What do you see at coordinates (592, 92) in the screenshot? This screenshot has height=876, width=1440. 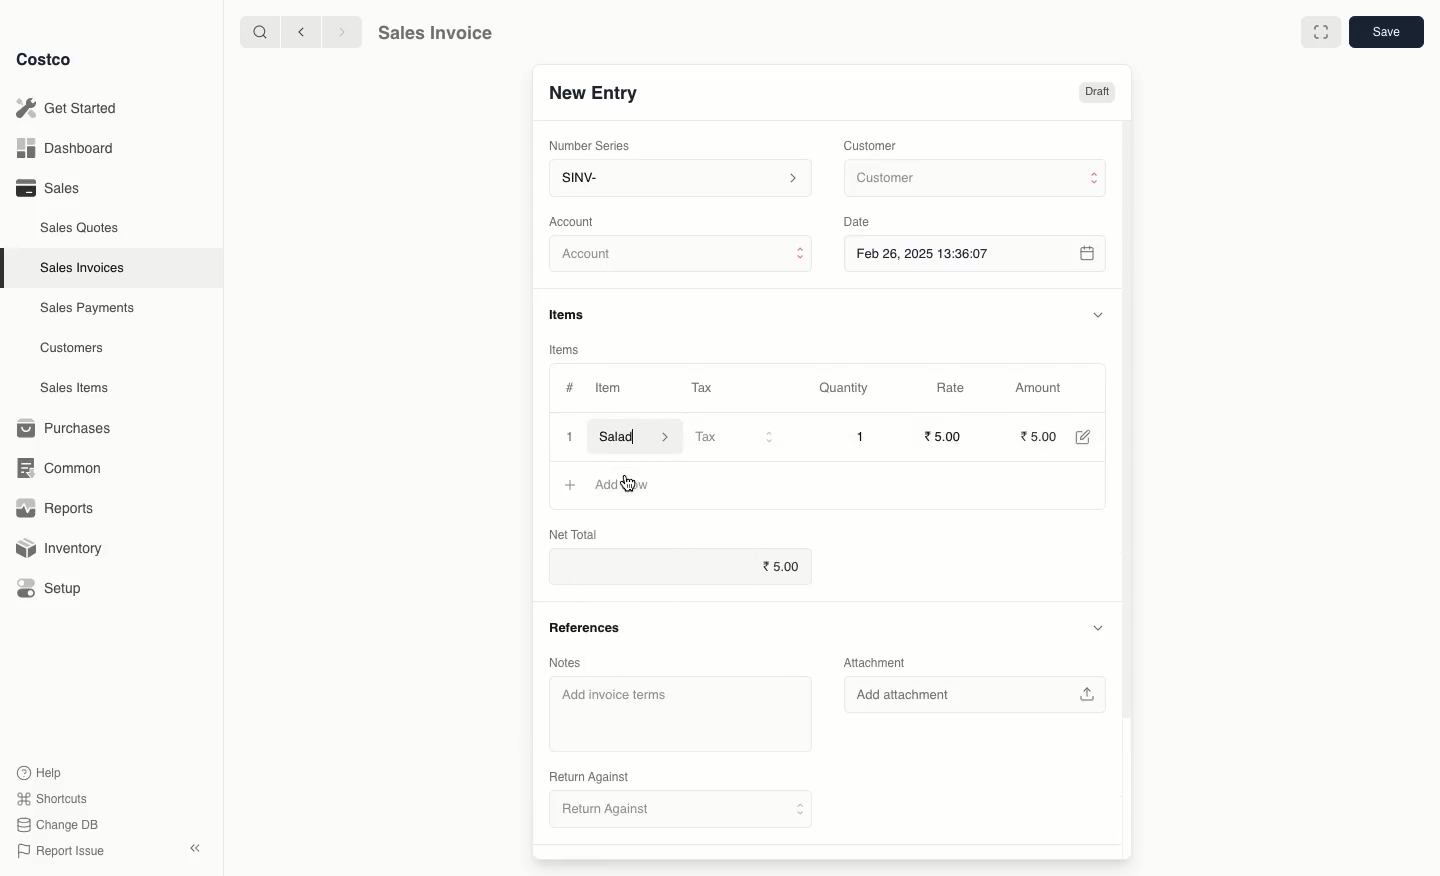 I see `New Entry` at bounding box center [592, 92].